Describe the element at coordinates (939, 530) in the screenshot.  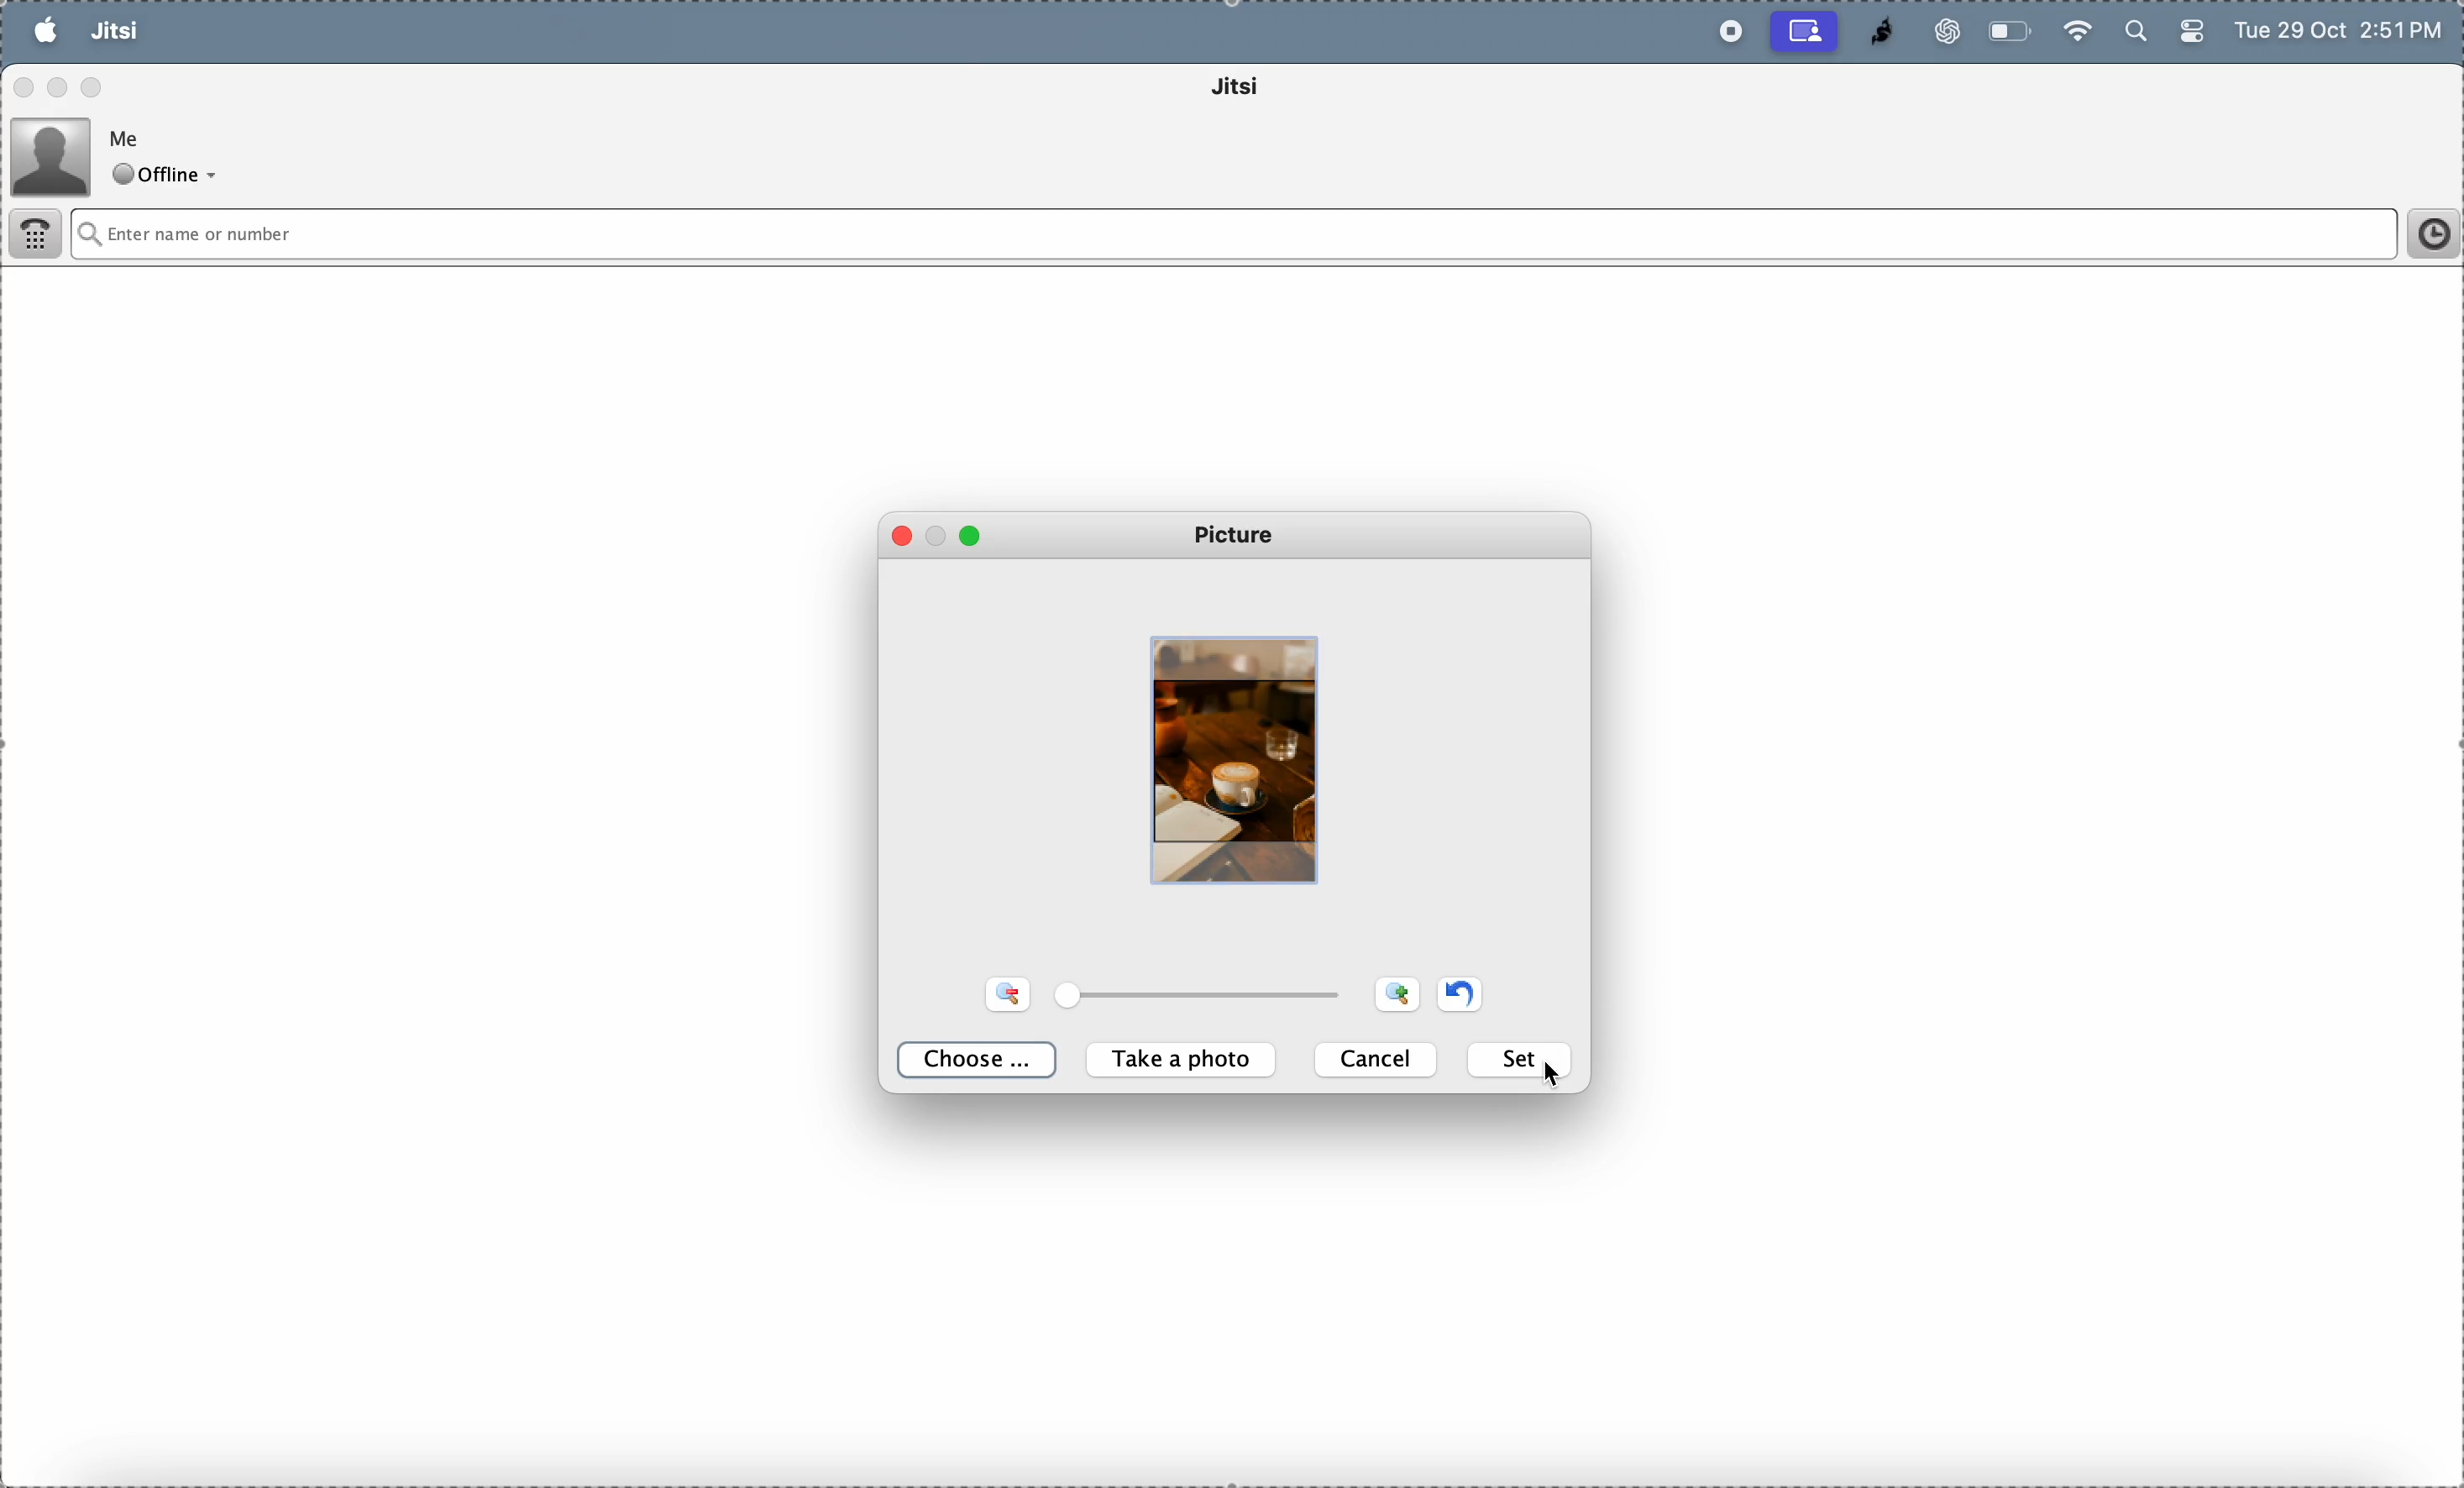
I see `minimise` at that location.